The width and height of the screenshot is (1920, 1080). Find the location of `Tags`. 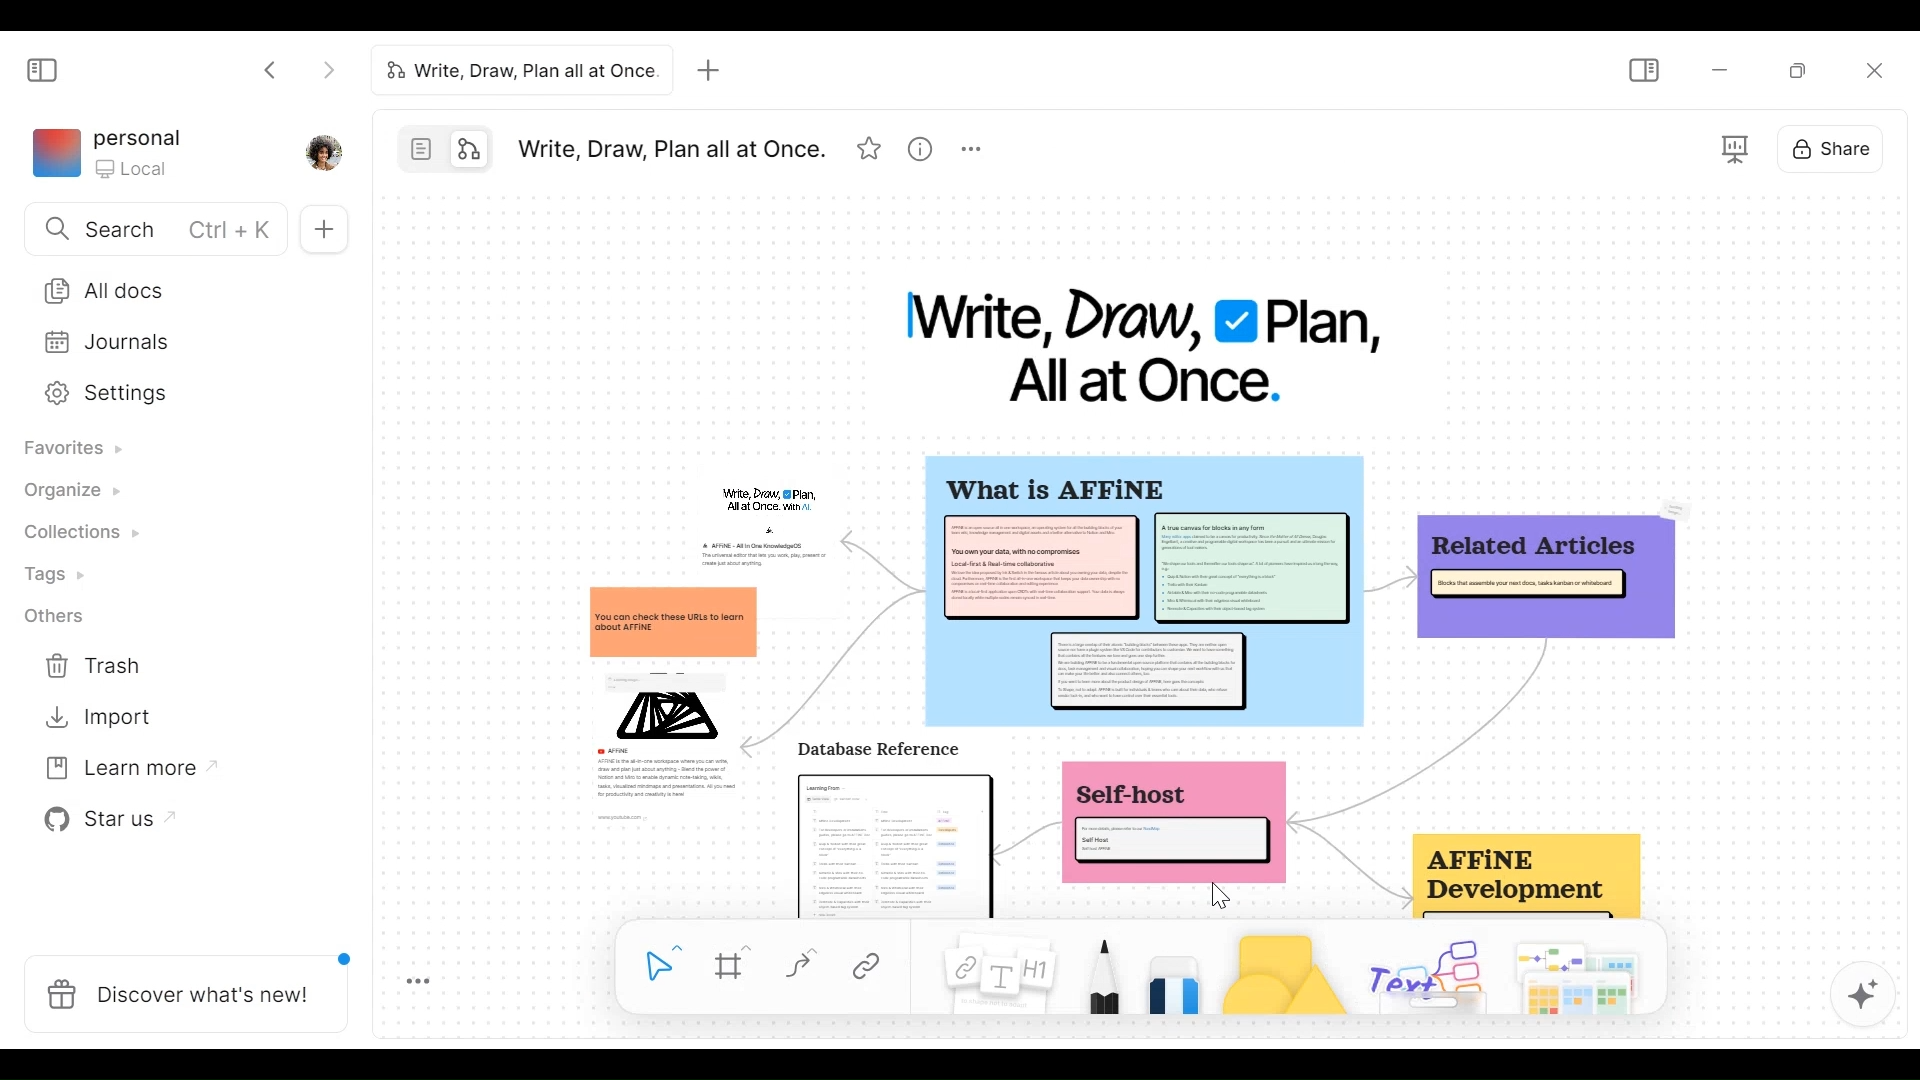

Tags is located at coordinates (44, 573).